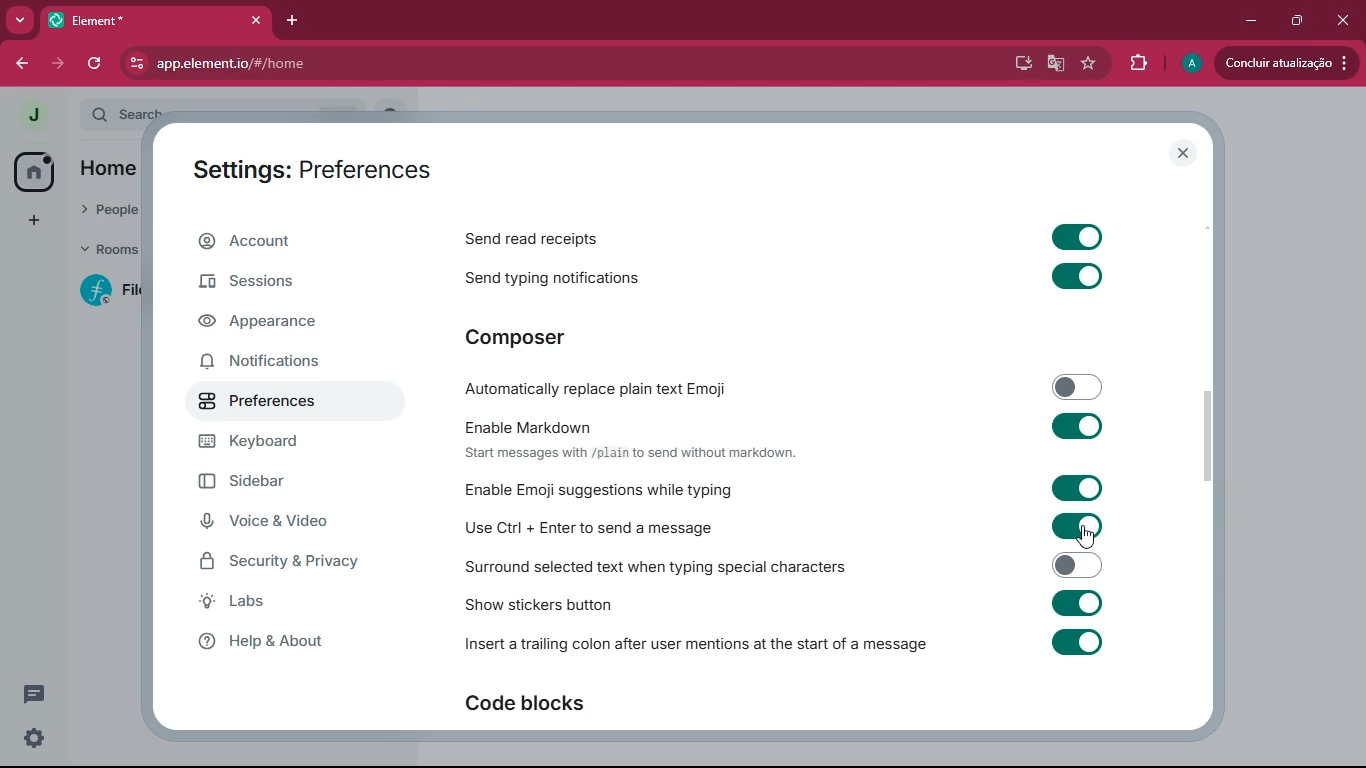 This screenshot has width=1366, height=768. I want to click on toggle on or off, so click(1076, 641).